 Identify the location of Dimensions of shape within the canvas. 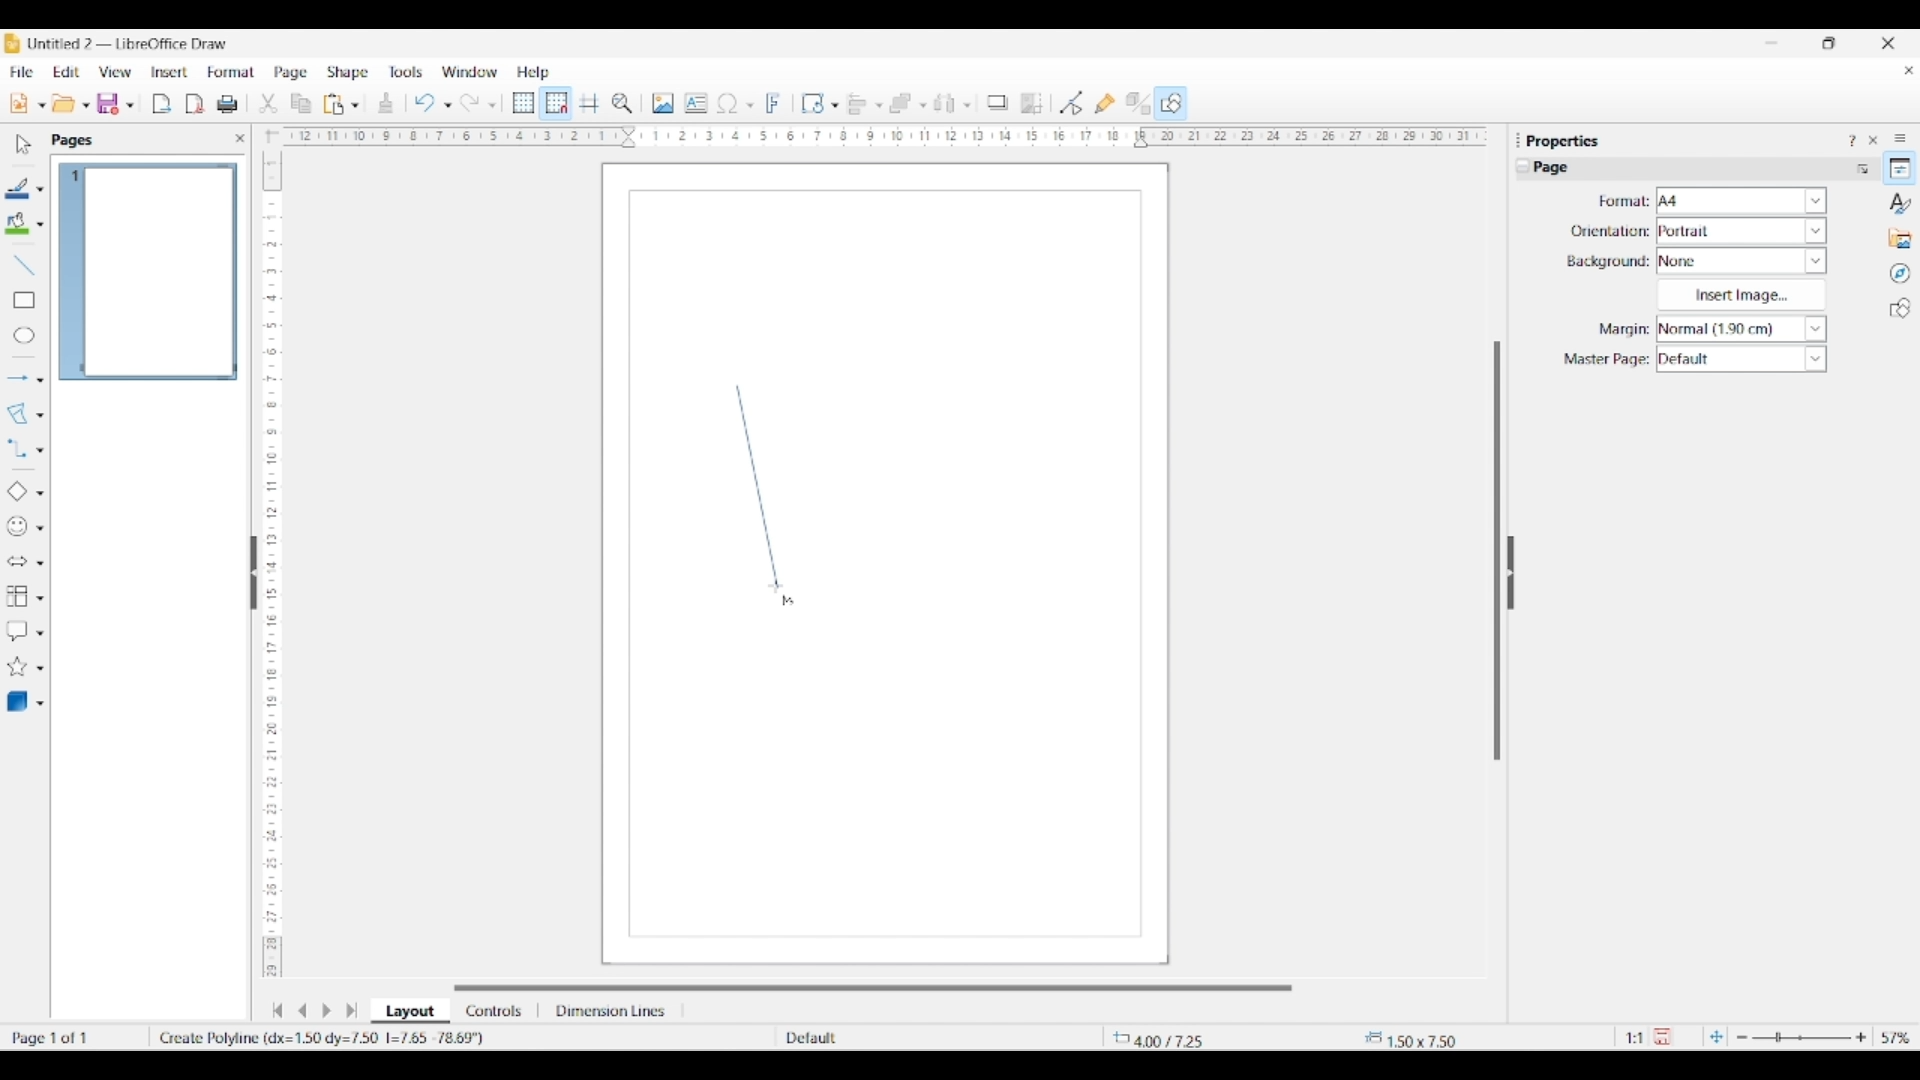
(1426, 1038).